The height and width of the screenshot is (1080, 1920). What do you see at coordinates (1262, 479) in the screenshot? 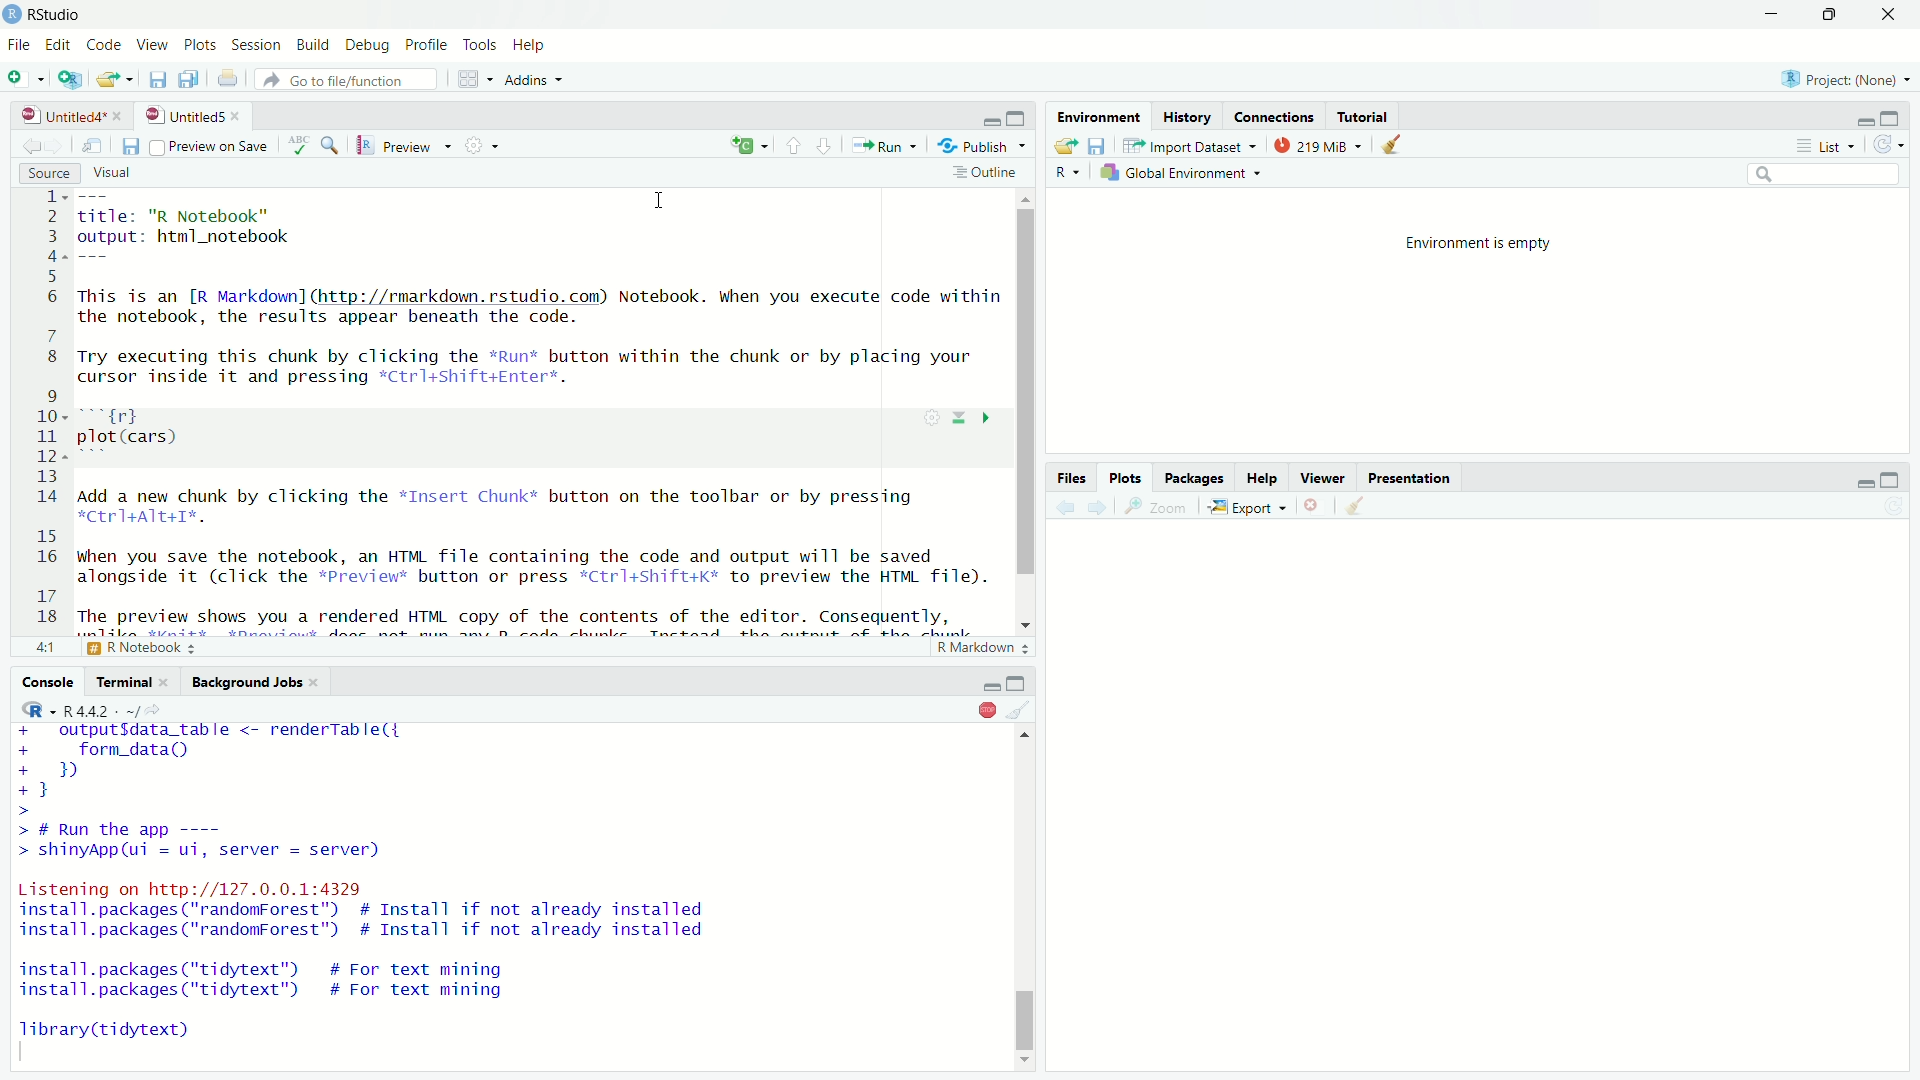
I see `help` at bounding box center [1262, 479].